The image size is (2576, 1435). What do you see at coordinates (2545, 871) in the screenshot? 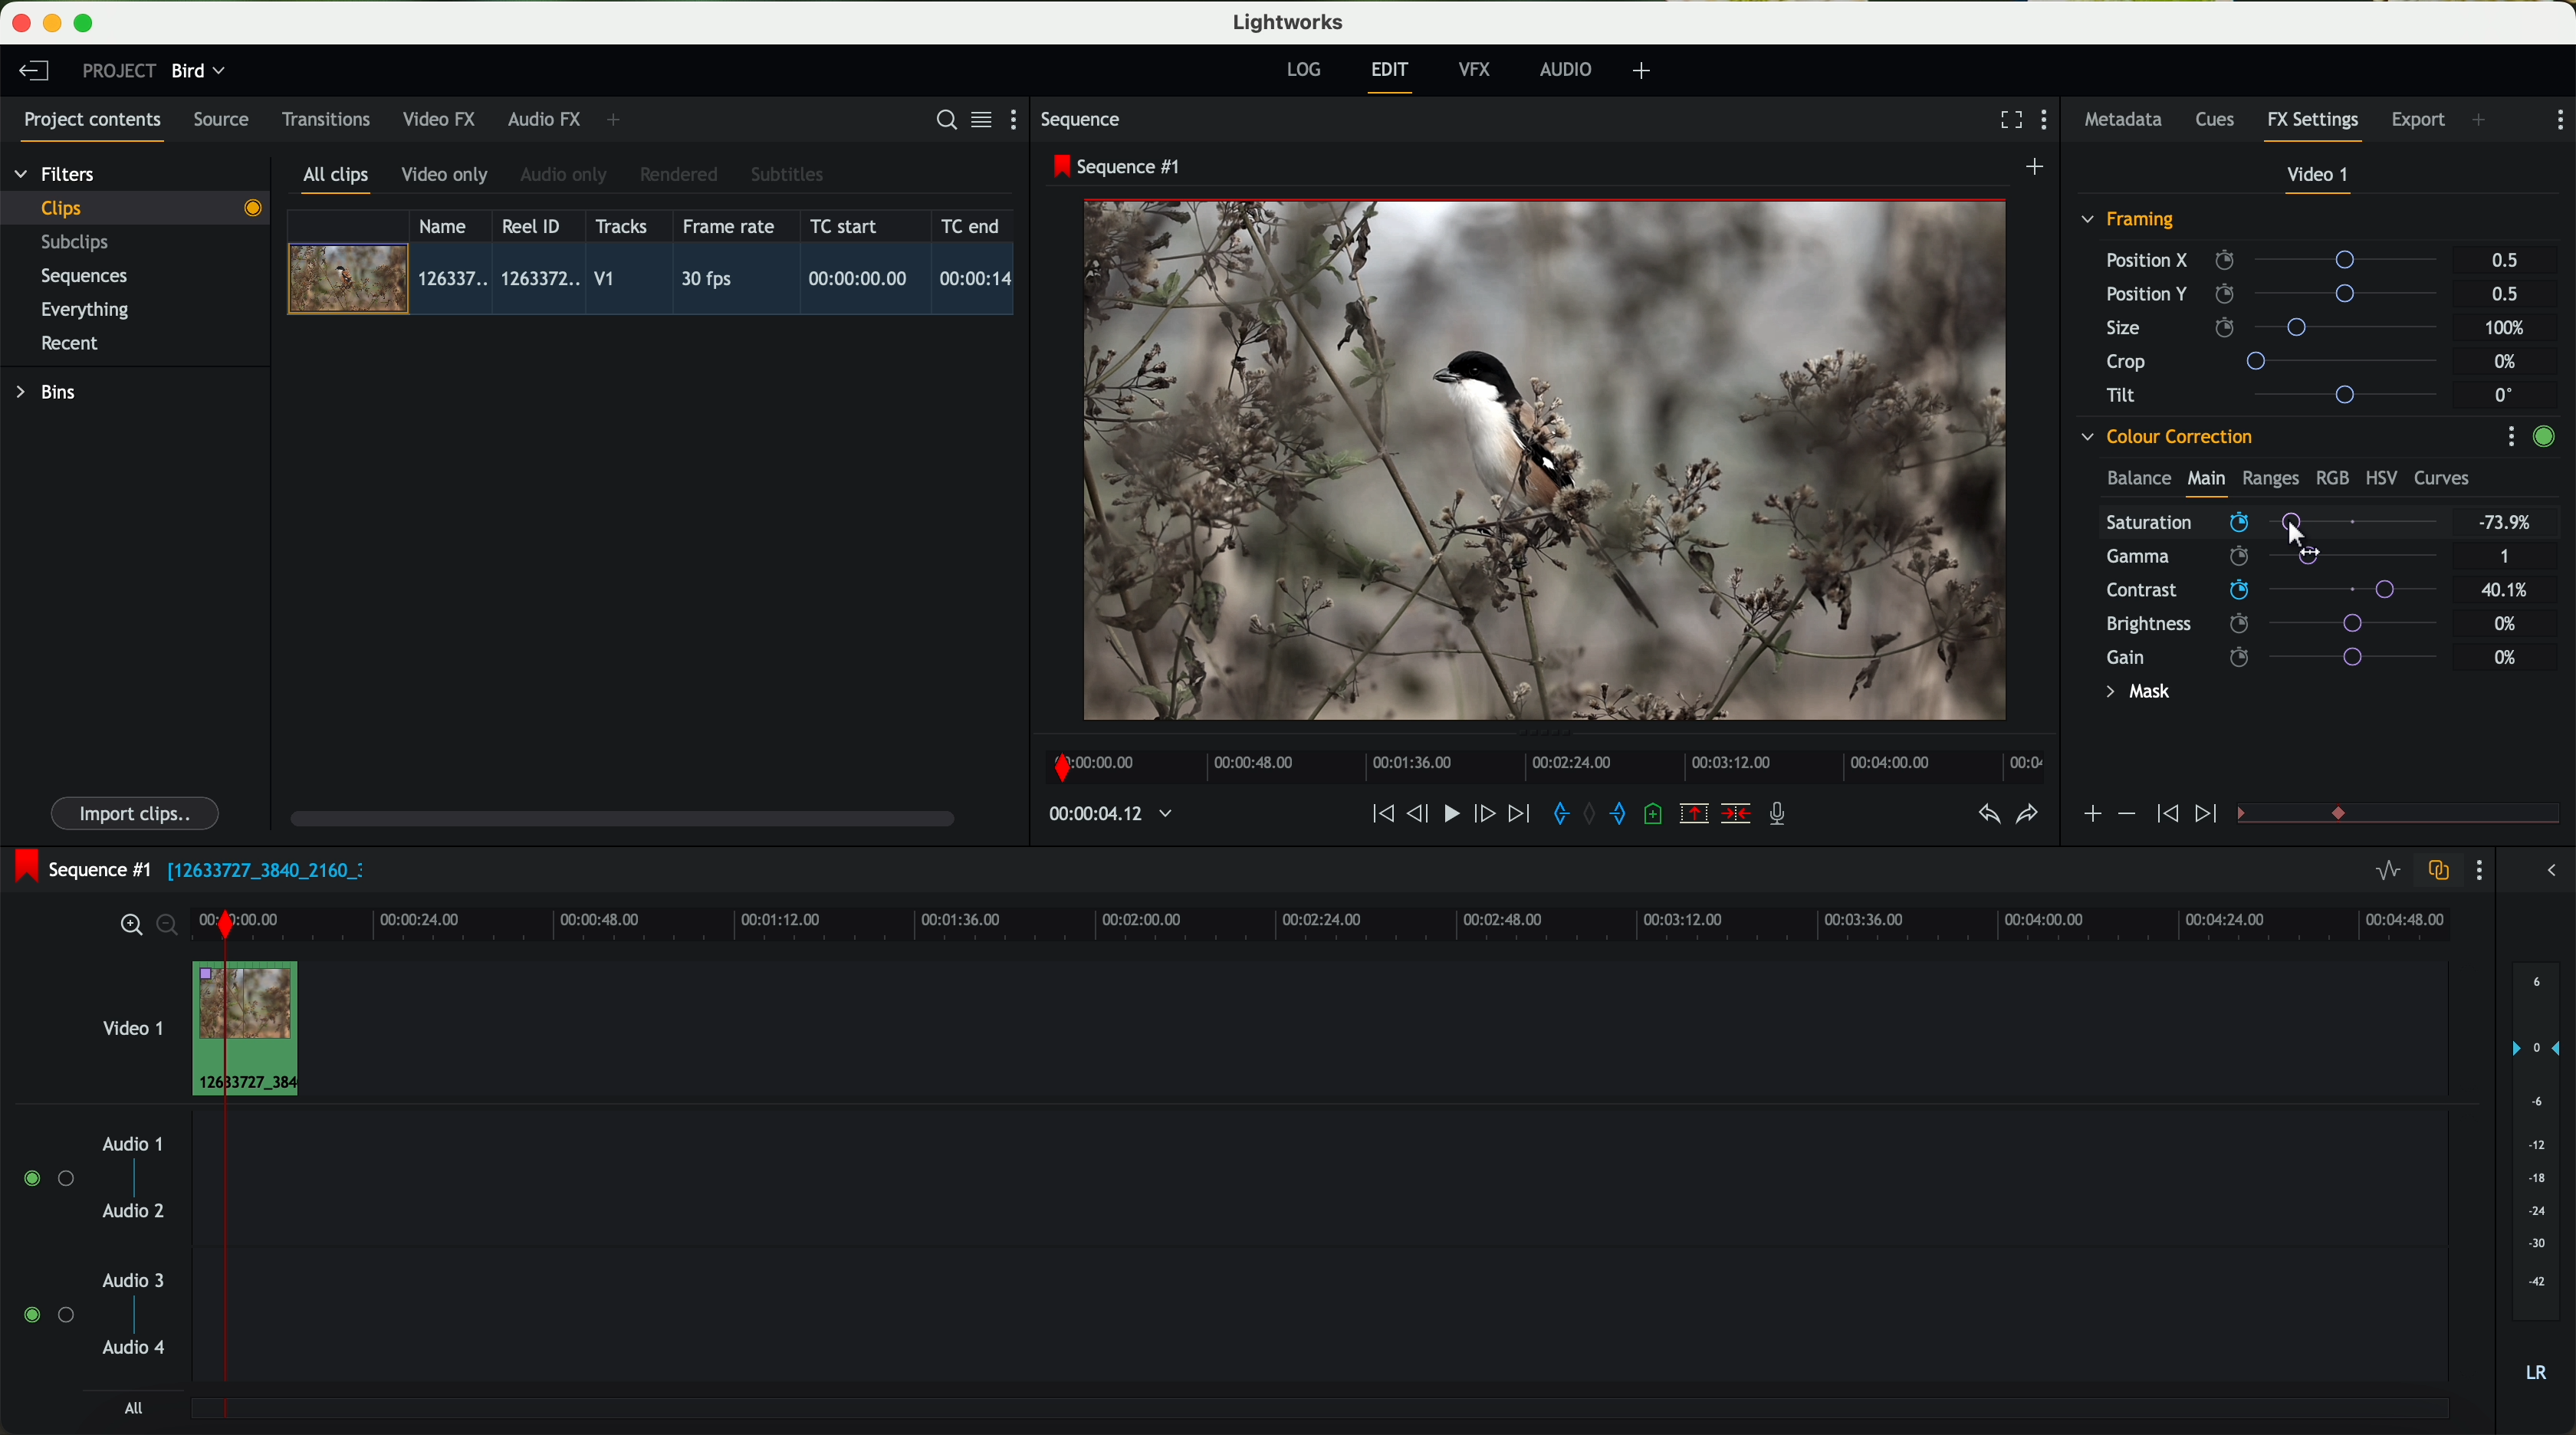
I see `show/hide the full audio mix` at bounding box center [2545, 871].